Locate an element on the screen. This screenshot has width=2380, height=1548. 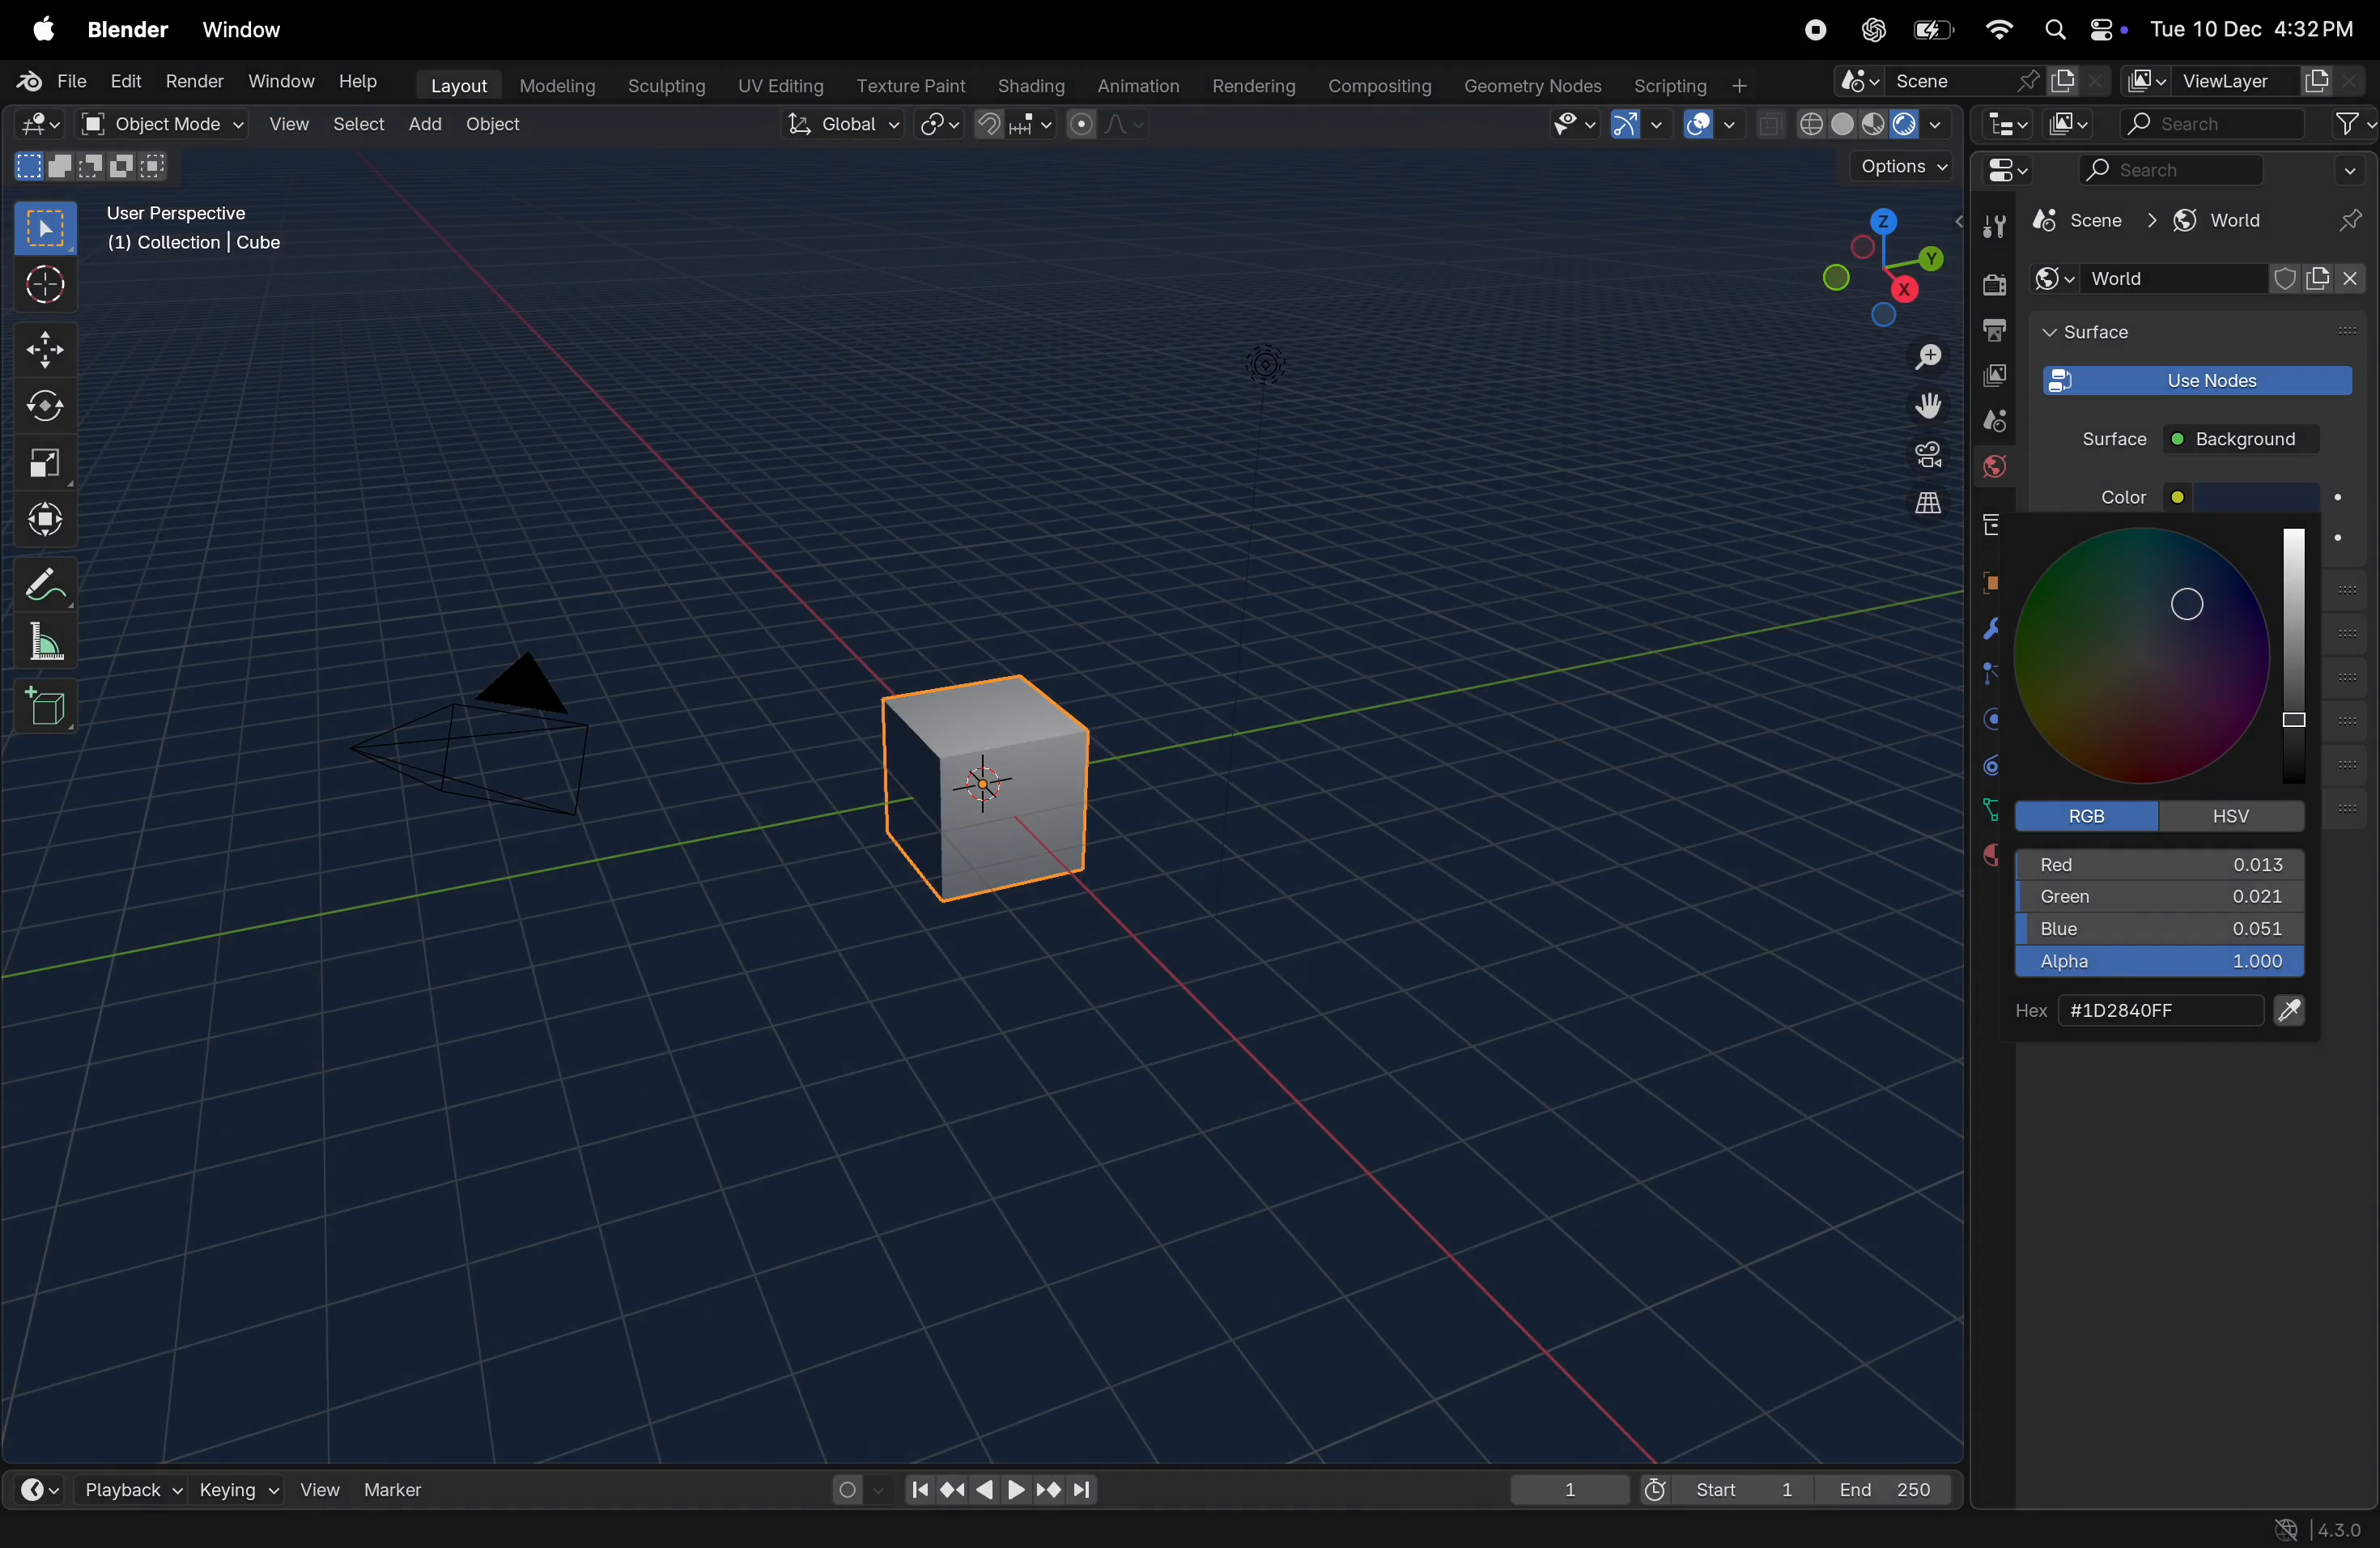
Composting is located at coordinates (1375, 88).